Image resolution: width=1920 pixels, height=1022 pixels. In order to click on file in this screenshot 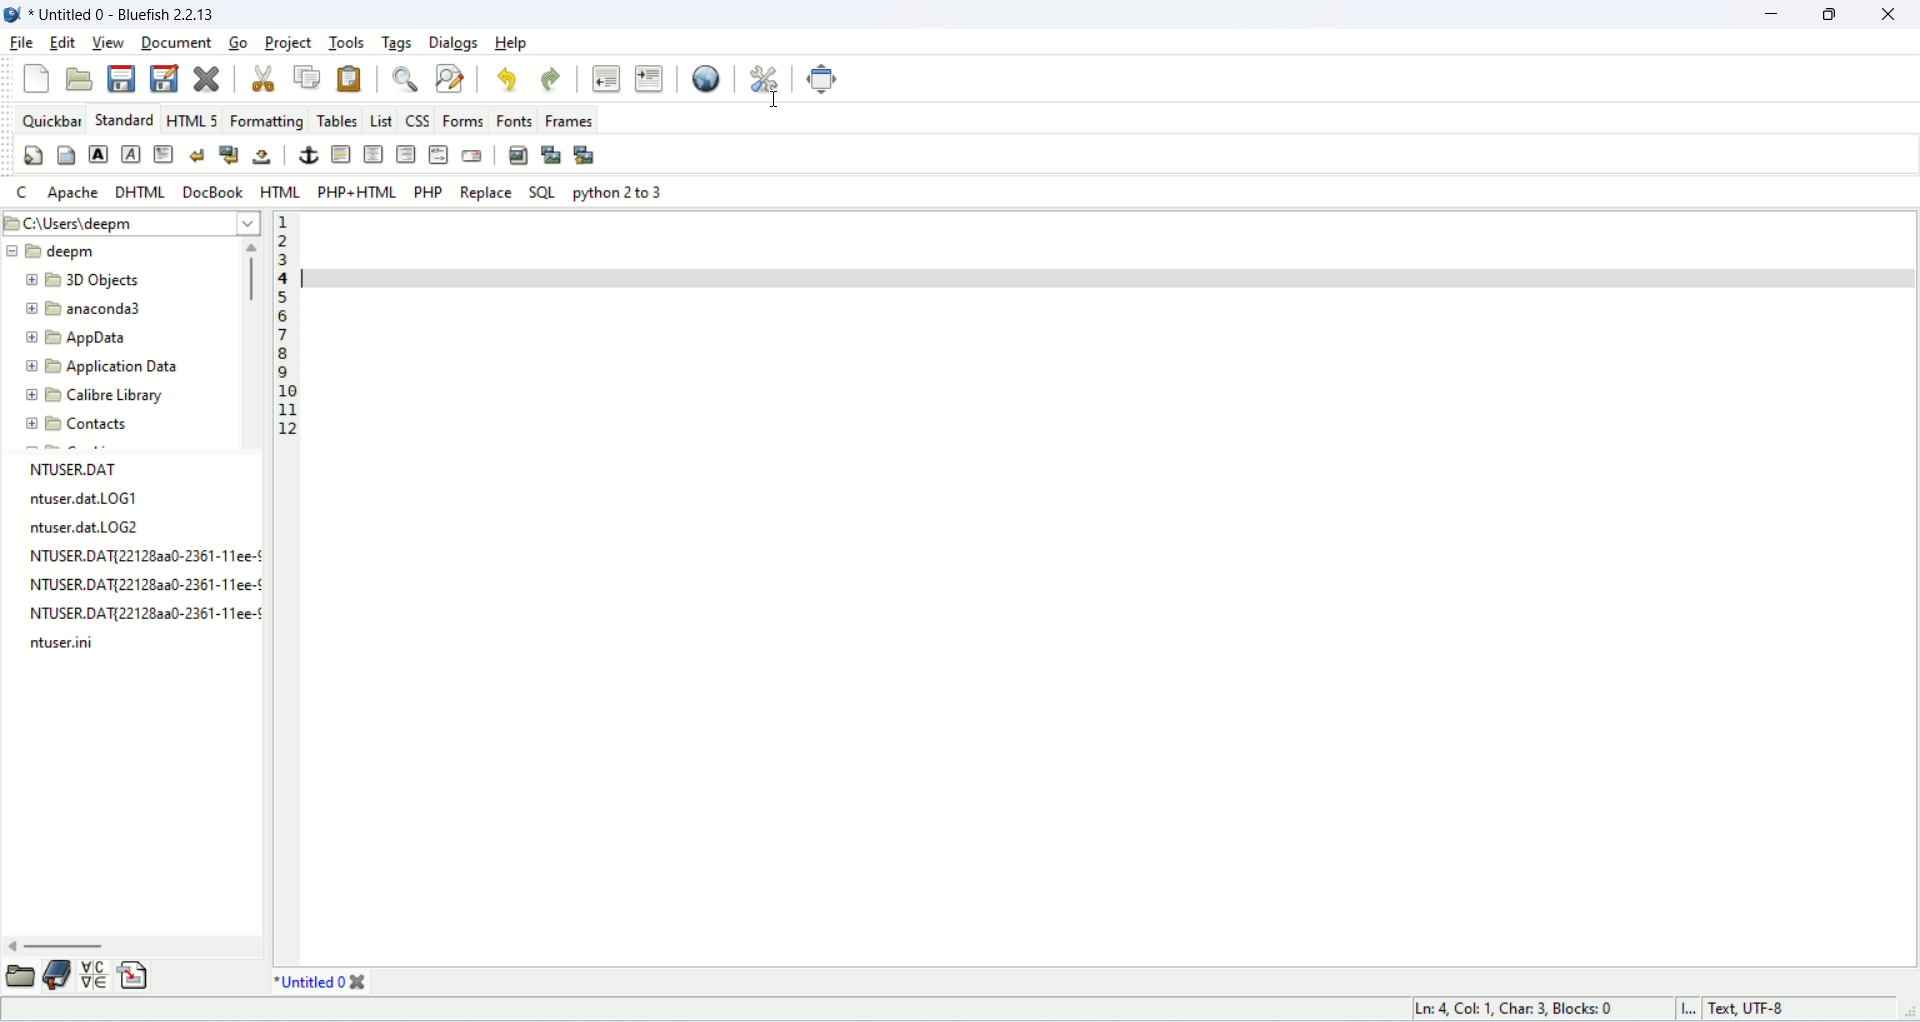, I will do `click(127, 17)`.